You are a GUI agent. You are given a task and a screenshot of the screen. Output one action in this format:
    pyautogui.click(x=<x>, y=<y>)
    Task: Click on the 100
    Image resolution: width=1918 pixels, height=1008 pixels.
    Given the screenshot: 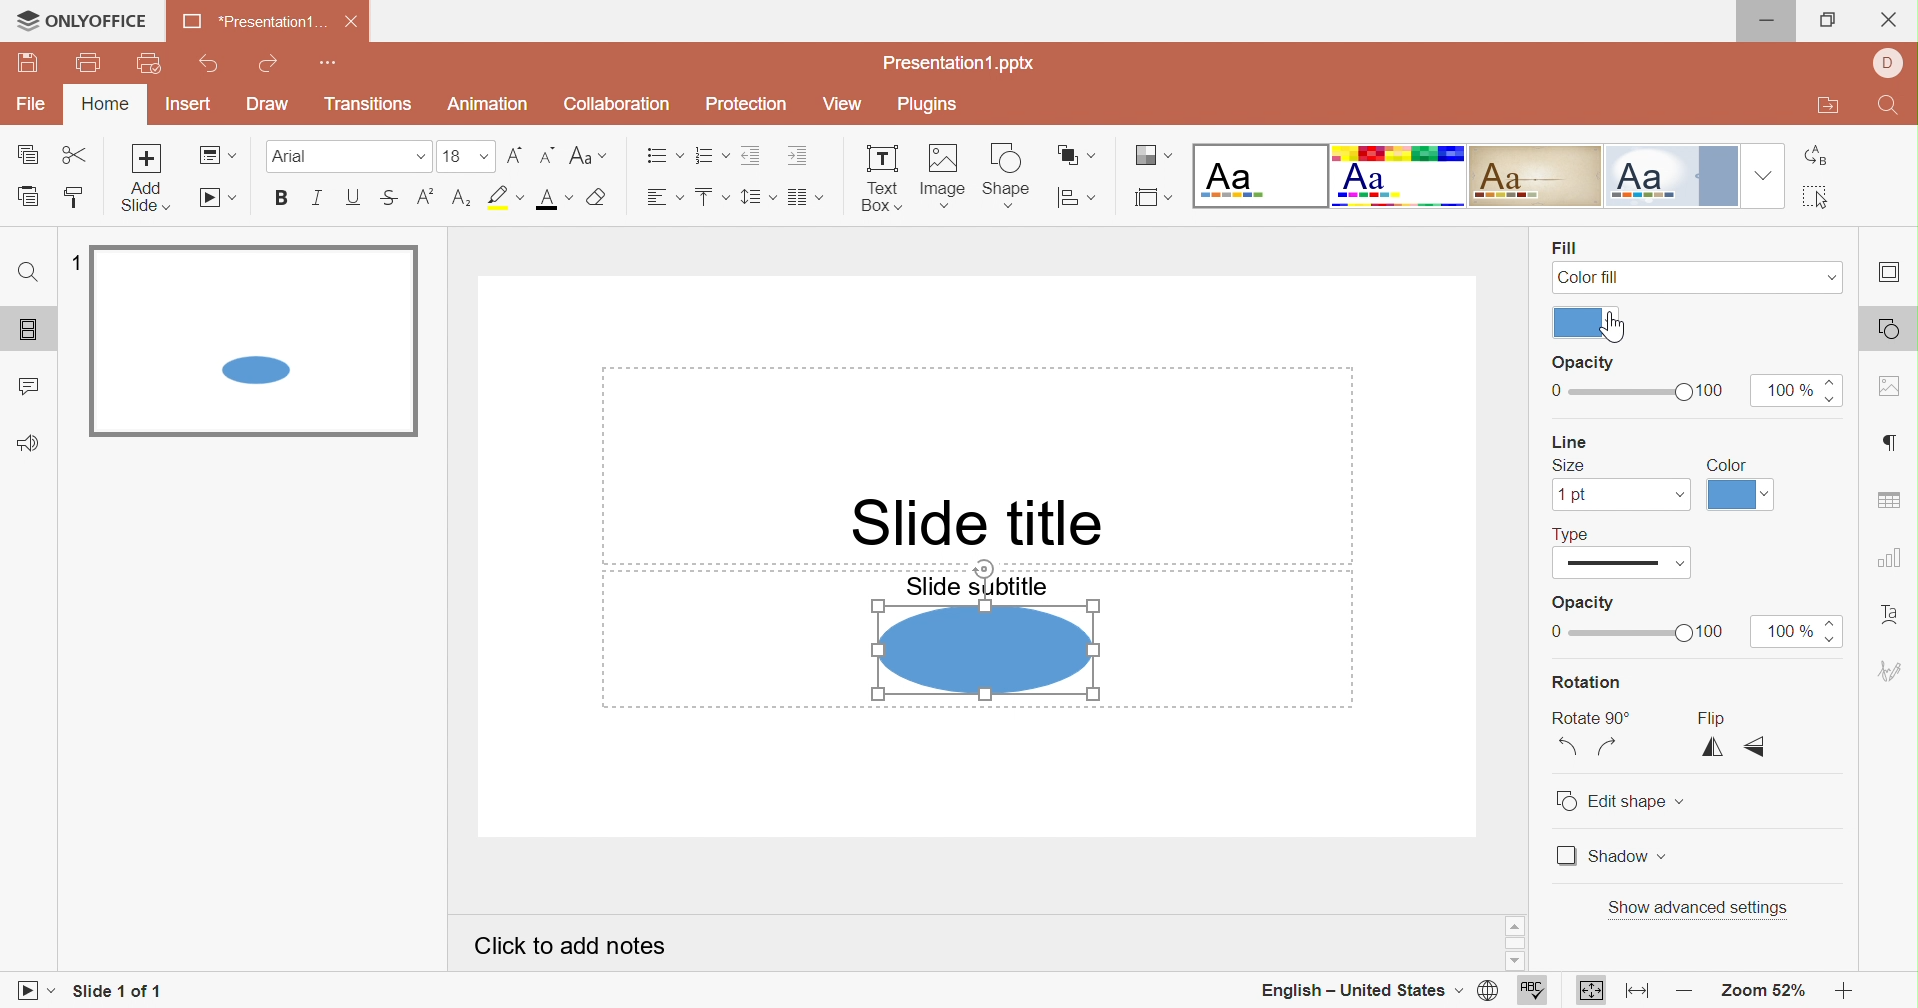 What is the action you would take?
    pyautogui.click(x=1712, y=391)
    